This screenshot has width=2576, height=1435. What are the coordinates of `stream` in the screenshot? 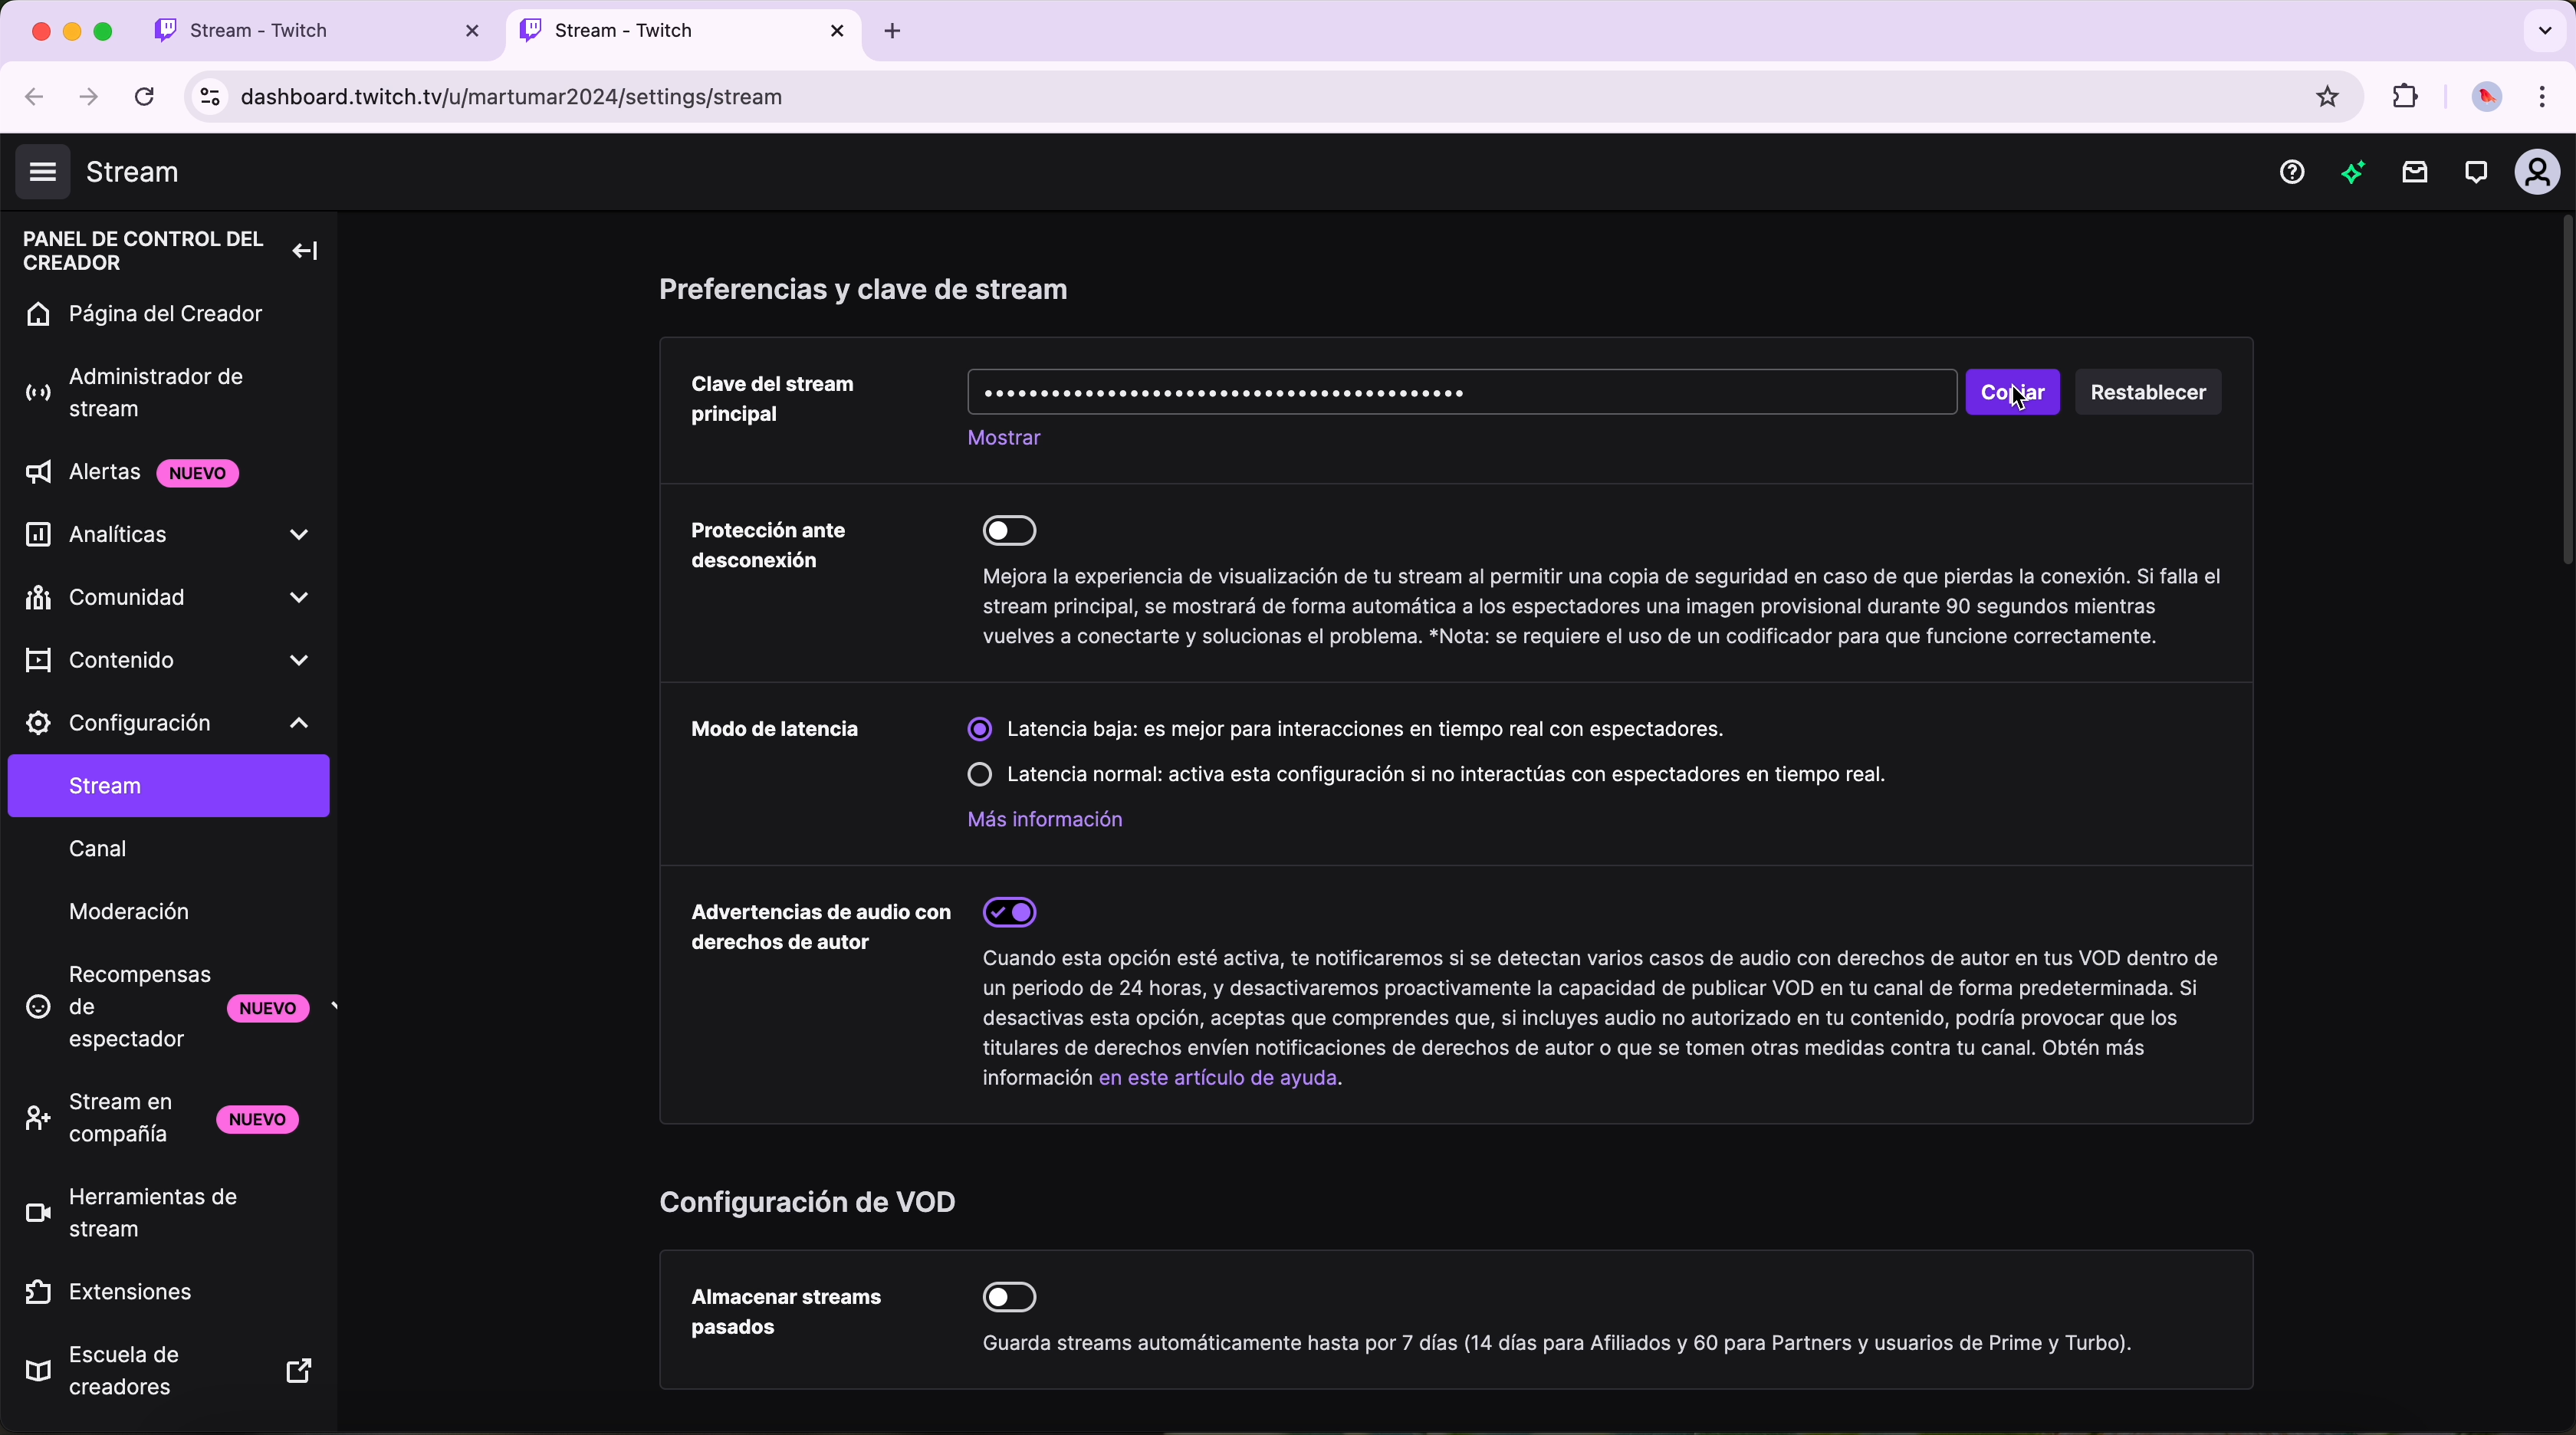 It's located at (137, 168).